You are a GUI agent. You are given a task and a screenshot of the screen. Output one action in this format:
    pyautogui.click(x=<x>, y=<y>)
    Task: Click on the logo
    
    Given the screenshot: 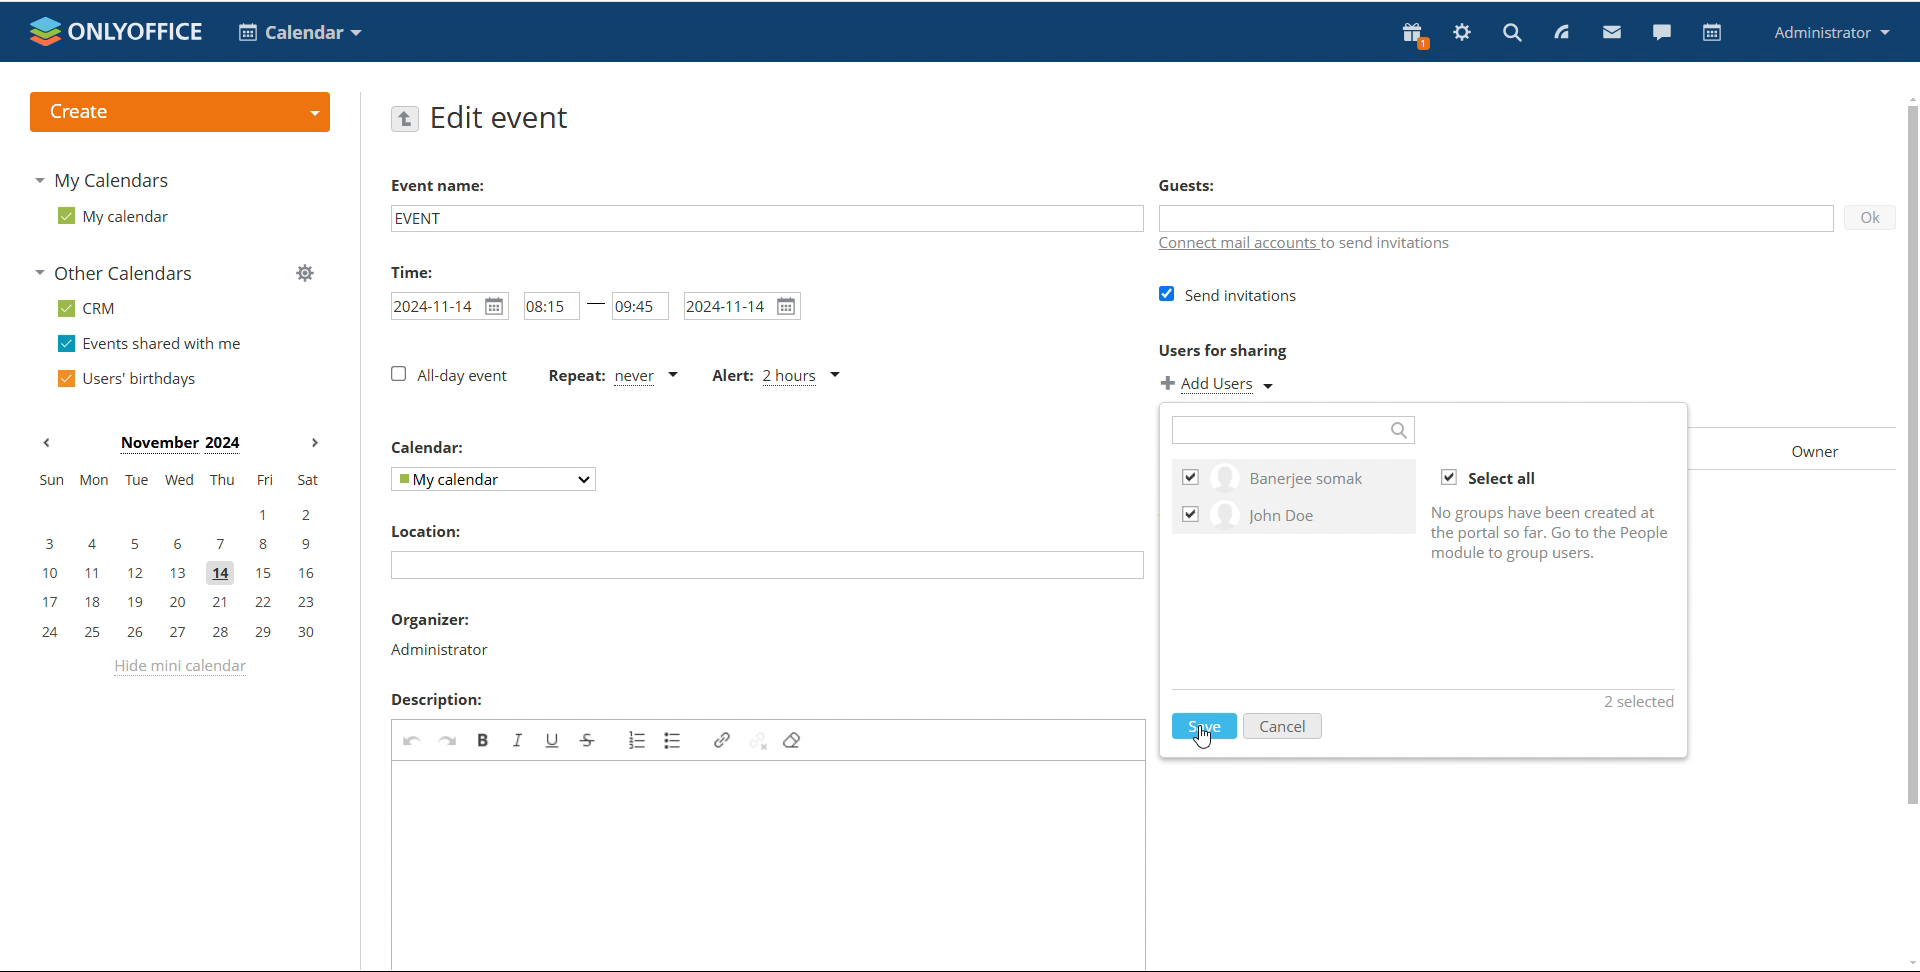 What is the action you would take?
    pyautogui.click(x=117, y=31)
    